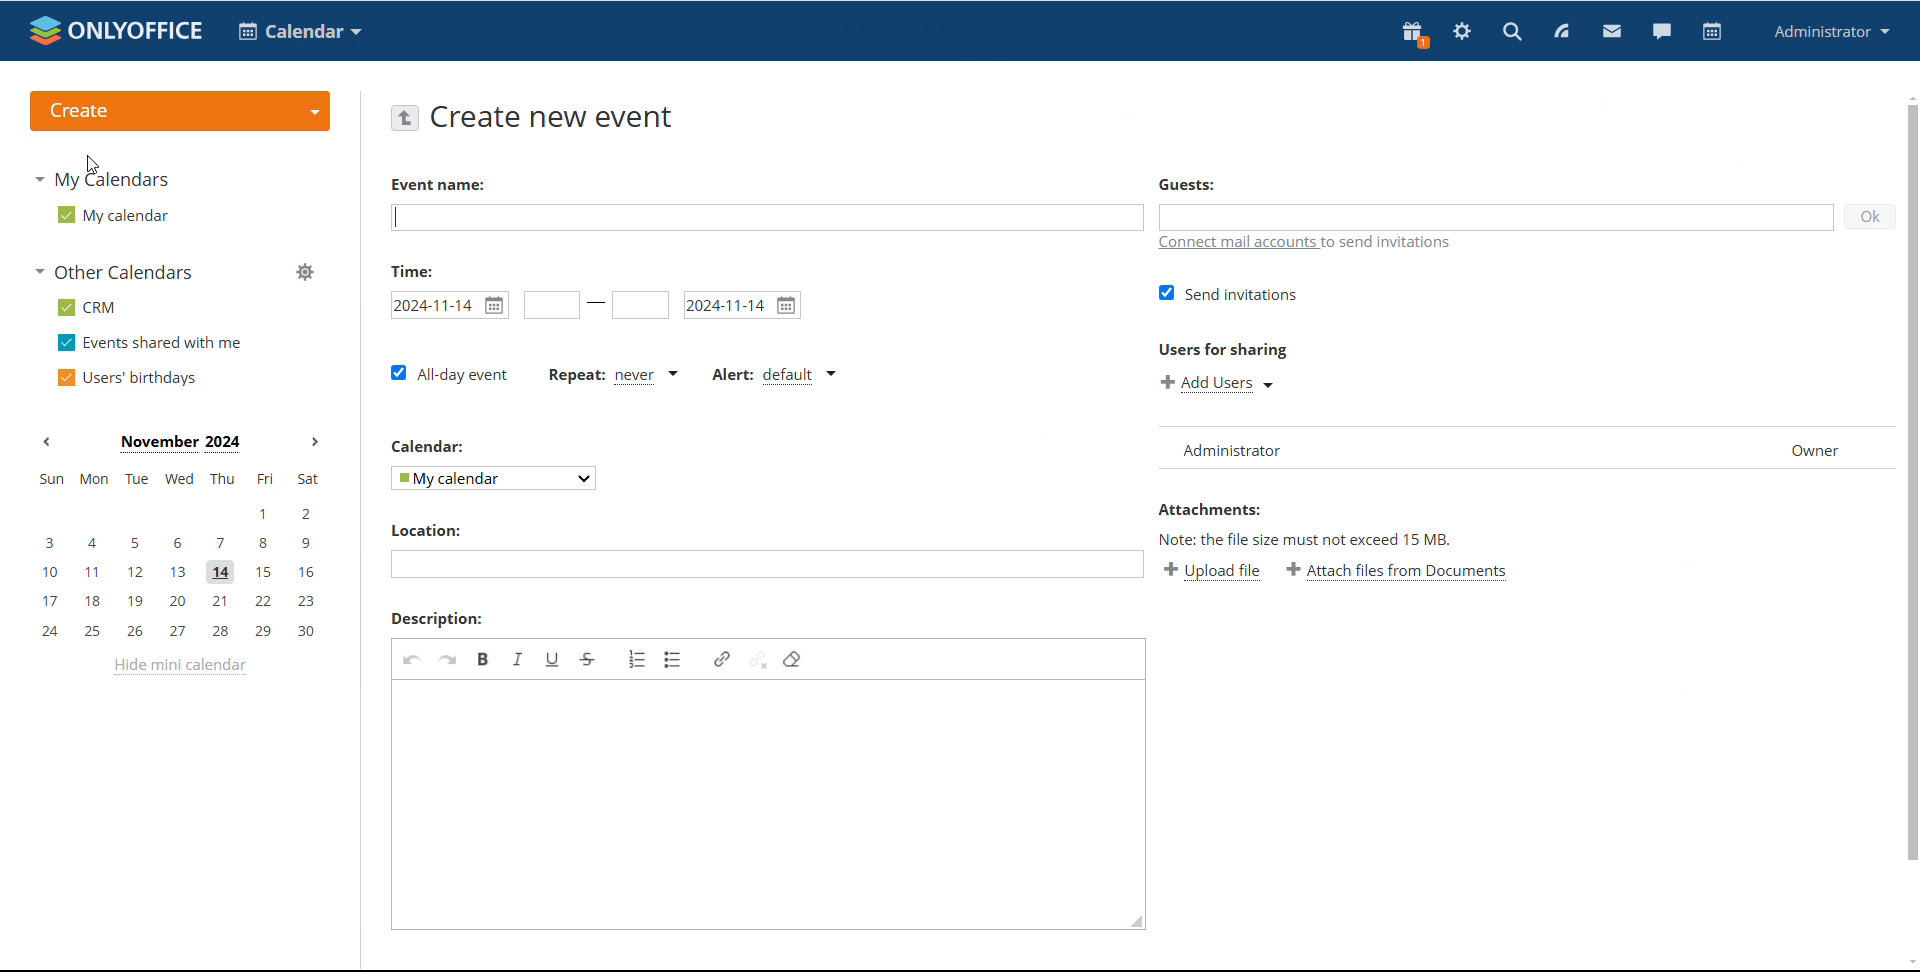  Describe the element at coordinates (611, 375) in the screenshot. I see `event repetition` at that location.